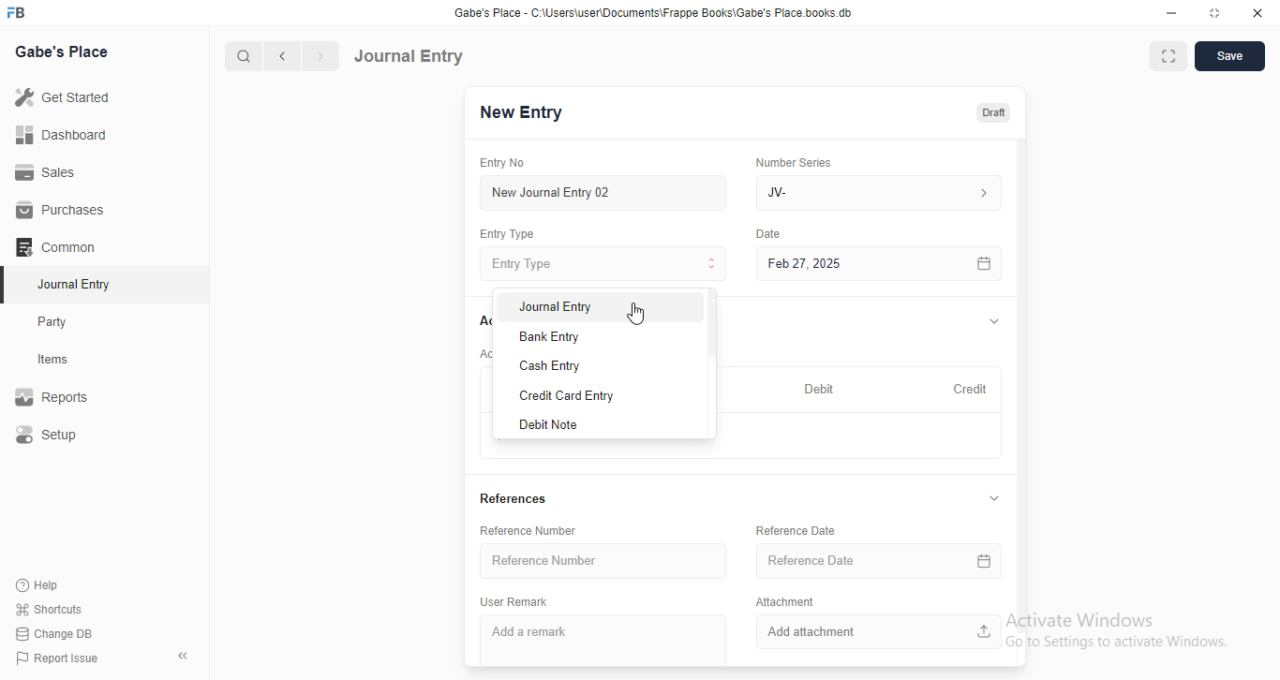 The width and height of the screenshot is (1280, 680). Describe the element at coordinates (59, 658) in the screenshot. I see `| Report Issue` at that location.